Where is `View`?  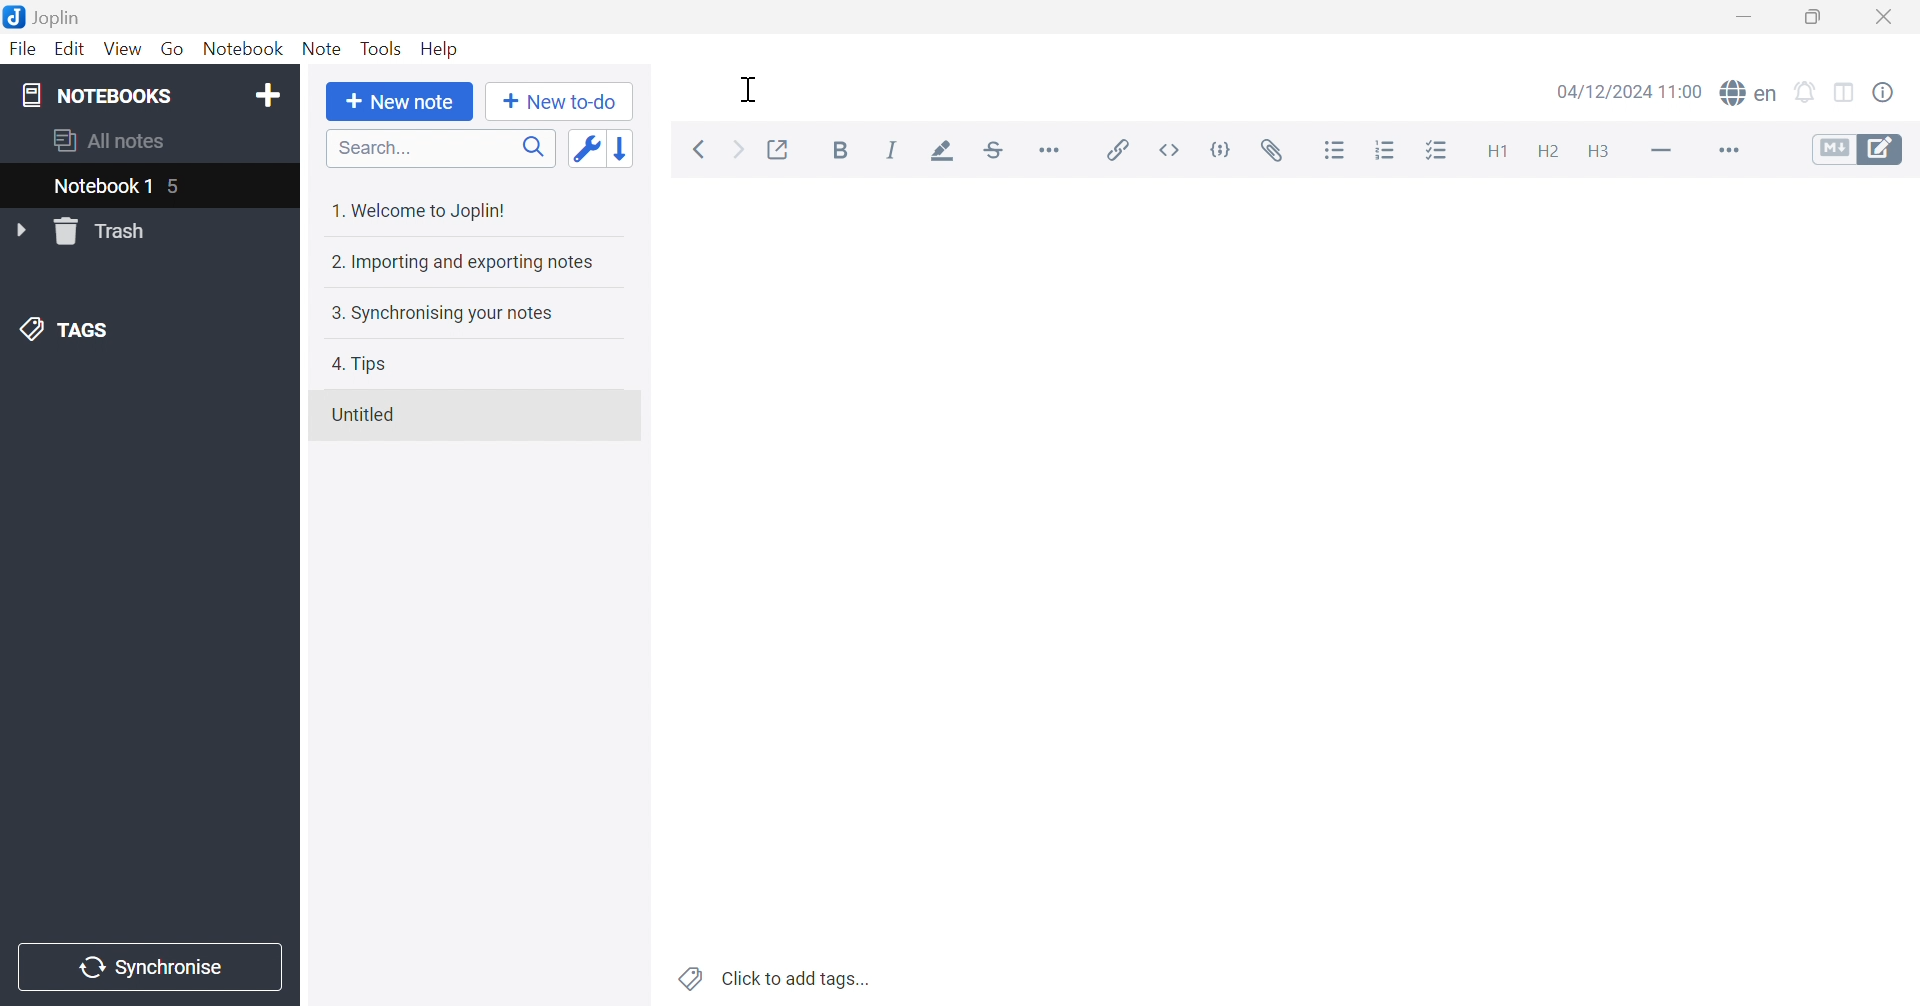
View is located at coordinates (121, 50).